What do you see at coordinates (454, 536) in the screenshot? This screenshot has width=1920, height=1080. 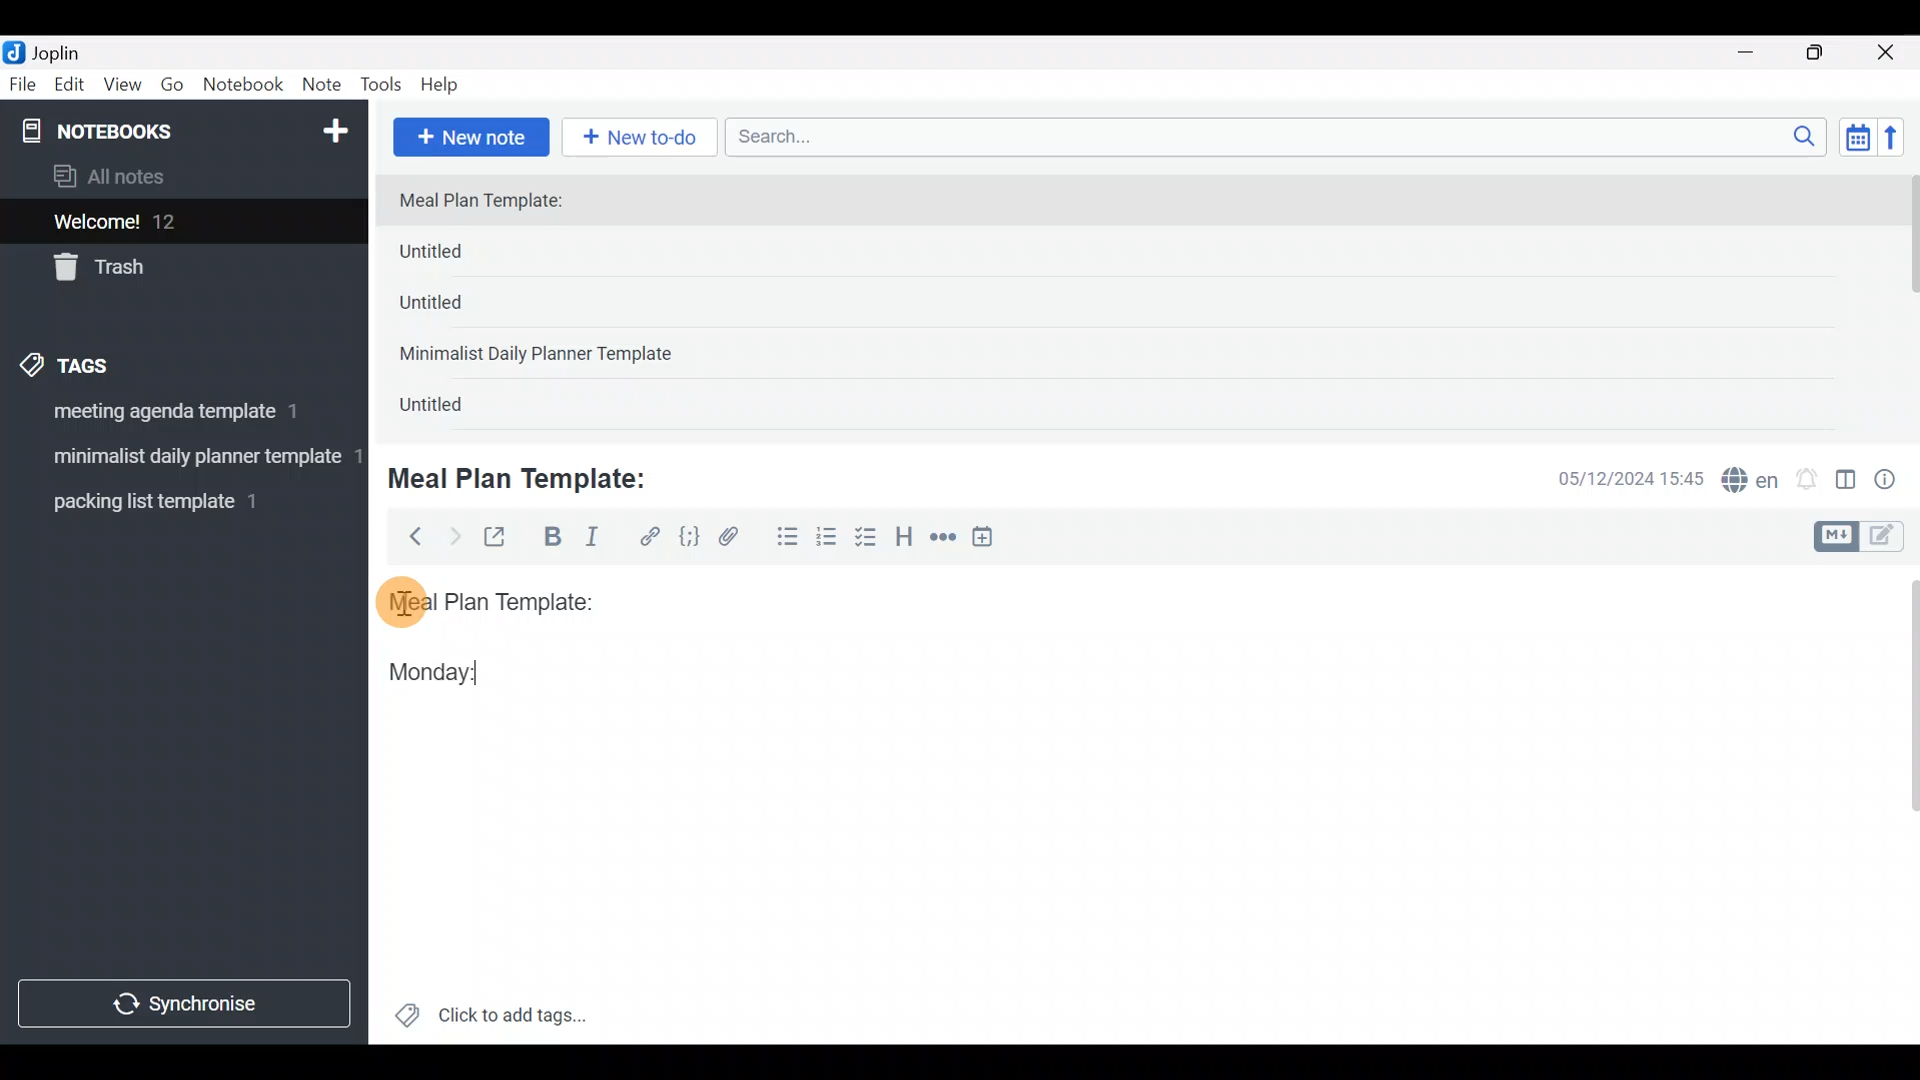 I see `Forward` at bounding box center [454, 536].